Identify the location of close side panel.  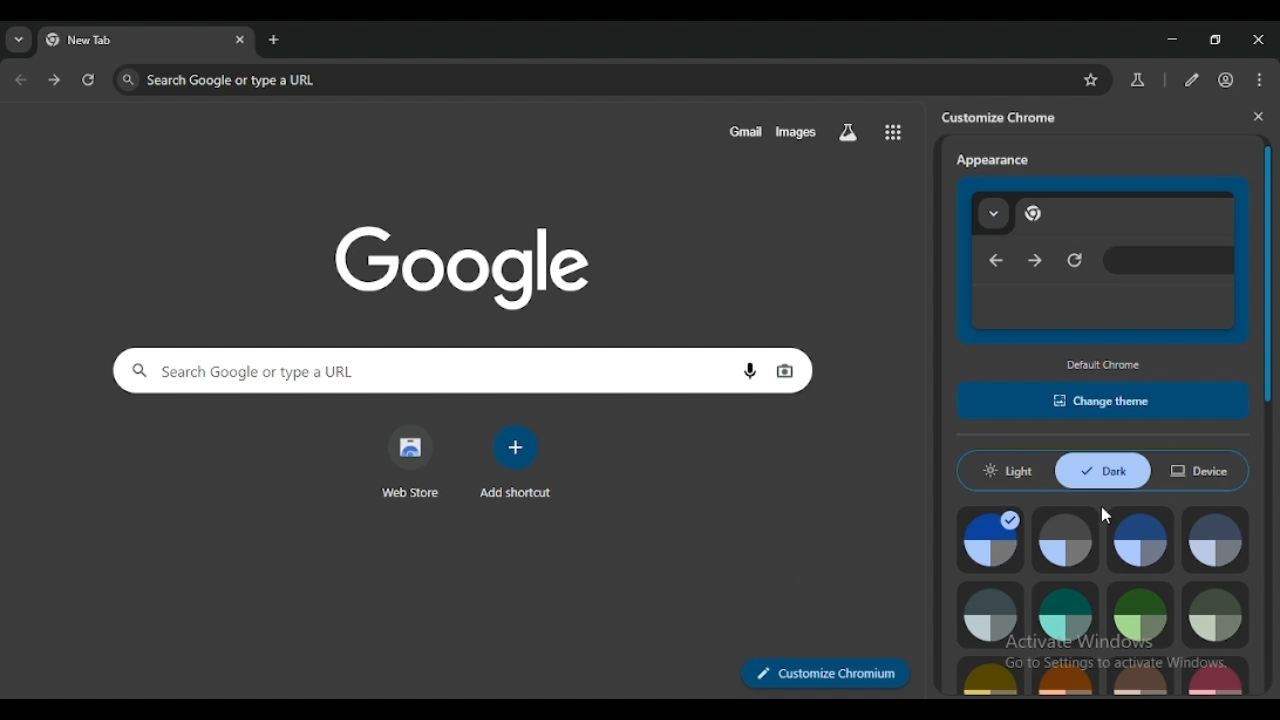
(1258, 117).